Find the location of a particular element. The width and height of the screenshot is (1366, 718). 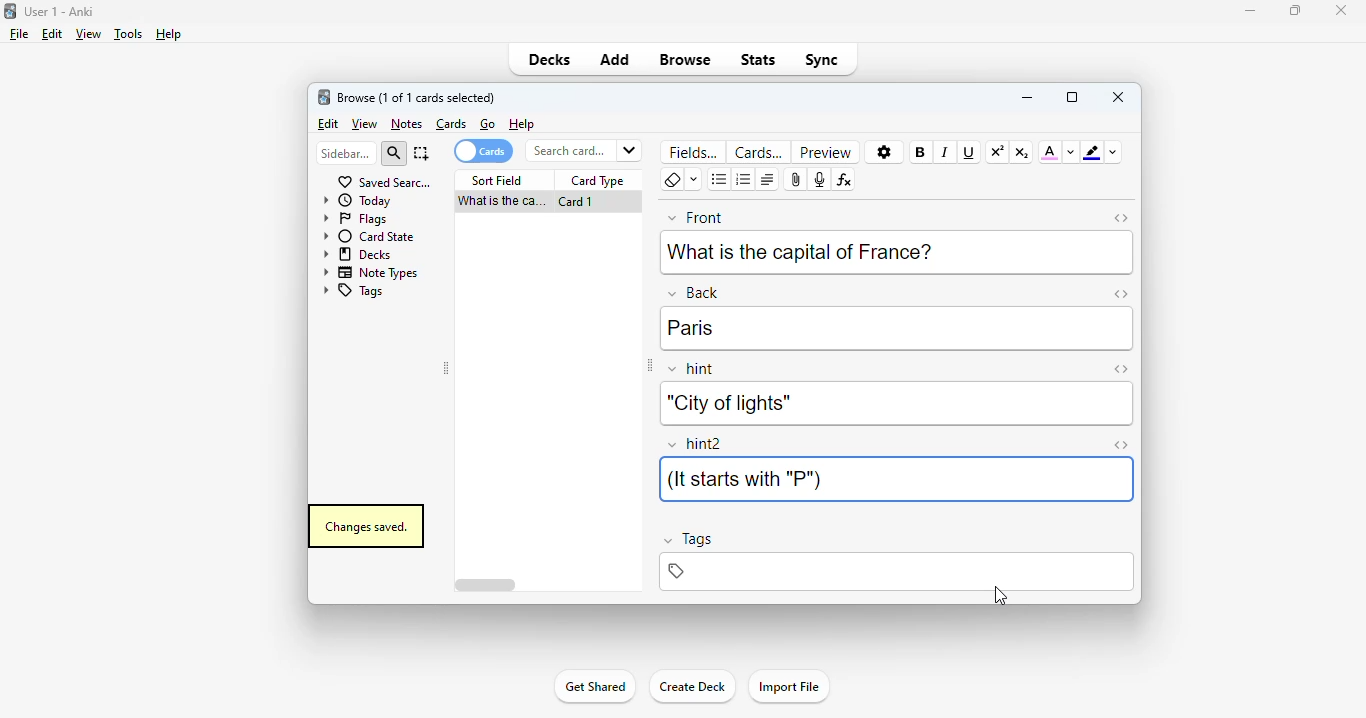

remove formatting is located at coordinates (672, 180).